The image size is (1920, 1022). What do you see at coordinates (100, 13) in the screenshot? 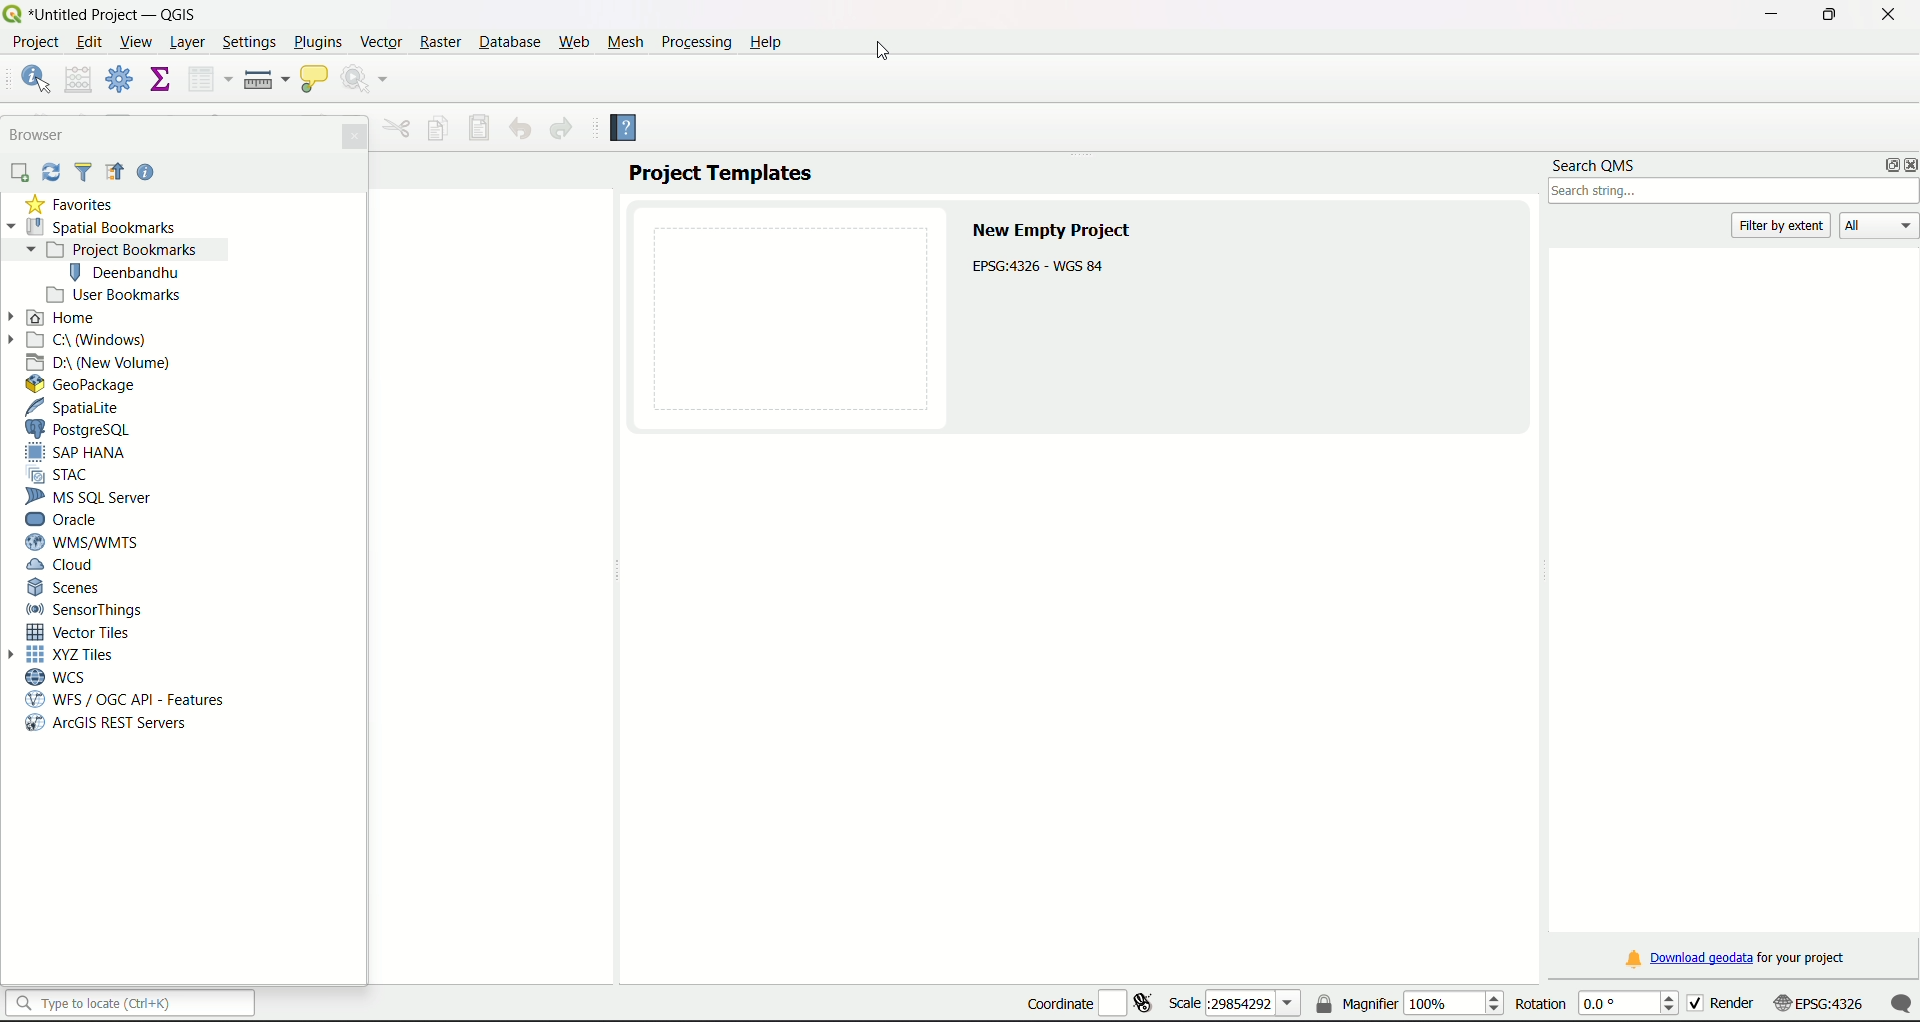
I see `title and logo` at bounding box center [100, 13].